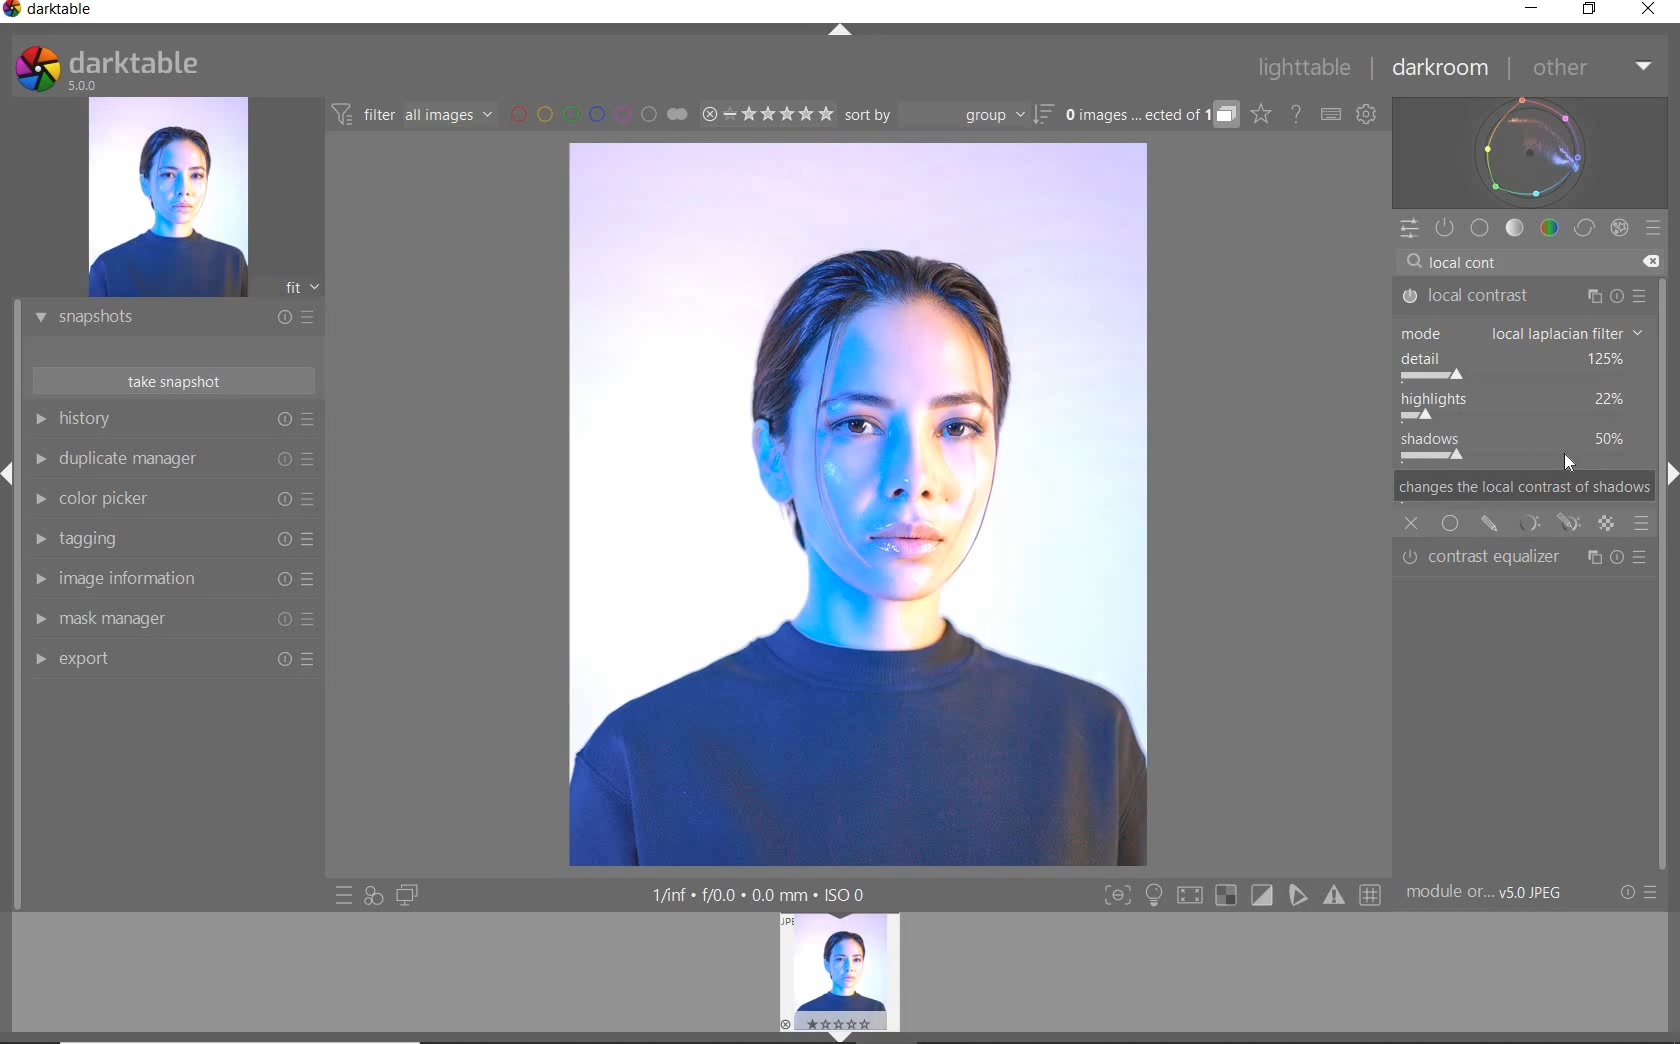 Image resolution: width=1680 pixels, height=1044 pixels. What do you see at coordinates (52, 13) in the screenshot?
I see `SYSTEM NAME` at bounding box center [52, 13].